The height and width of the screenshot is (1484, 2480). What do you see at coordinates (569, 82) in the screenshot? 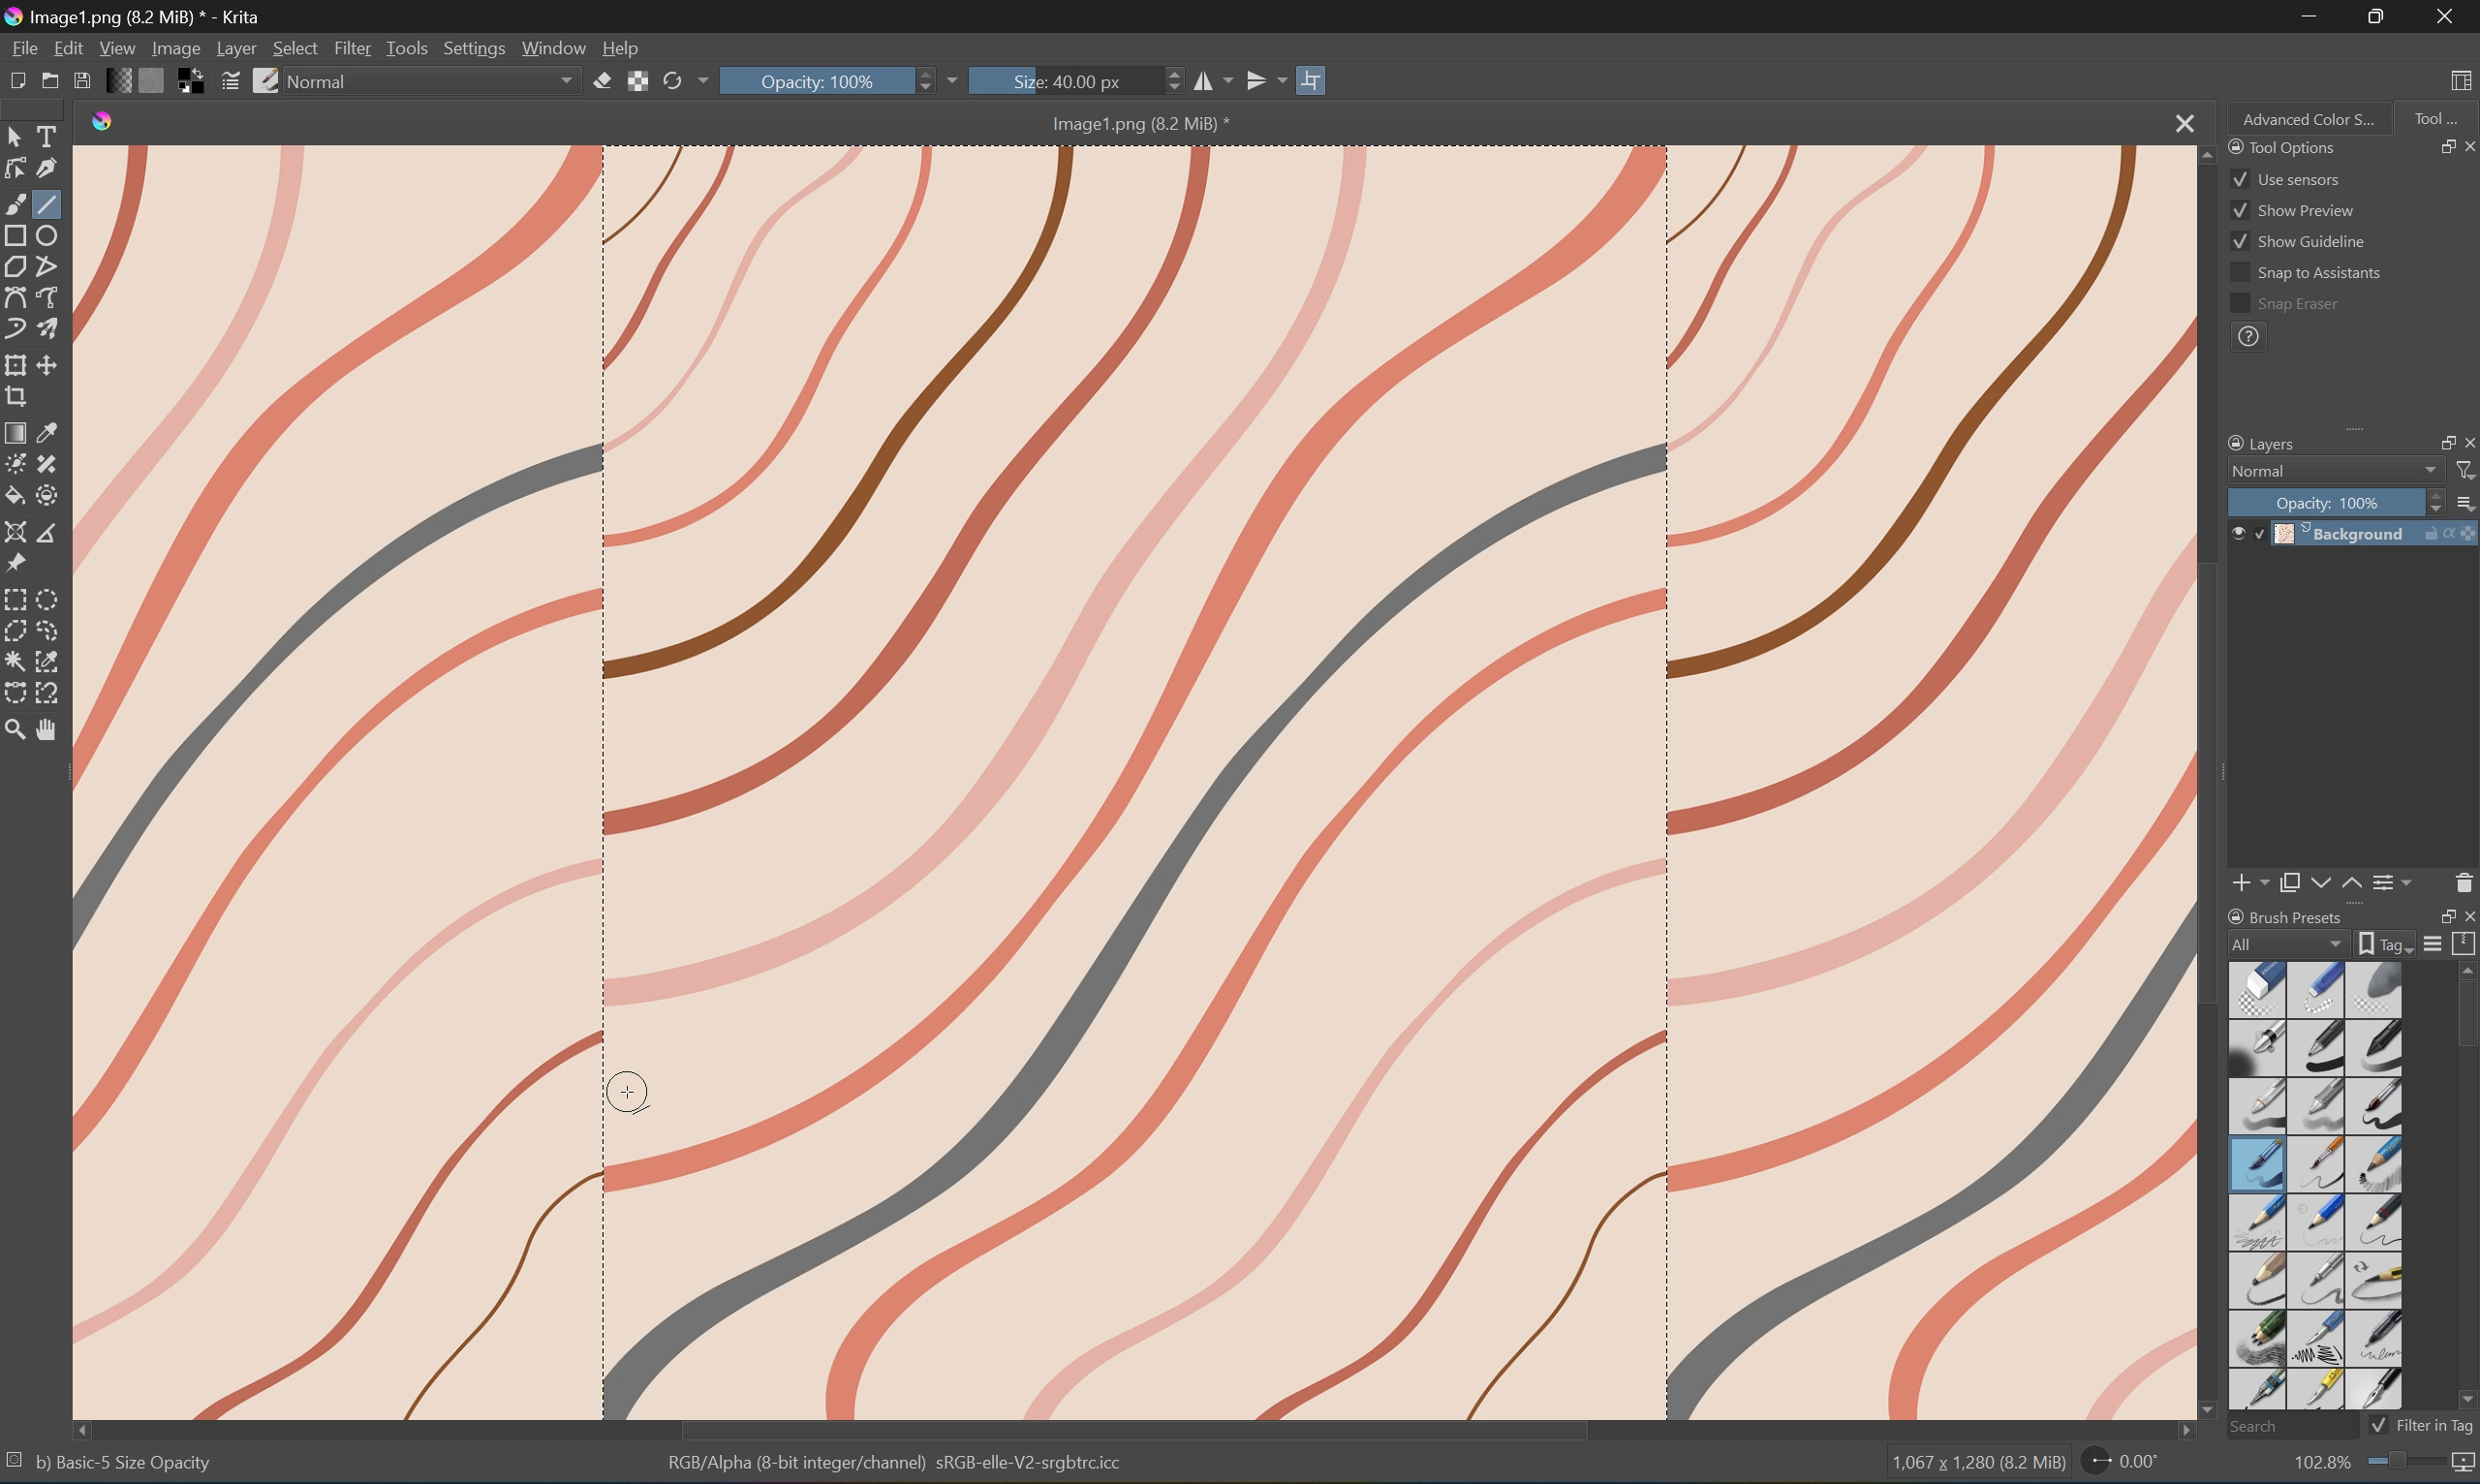
I see `Drop Down` at bounding box center [569, 82].